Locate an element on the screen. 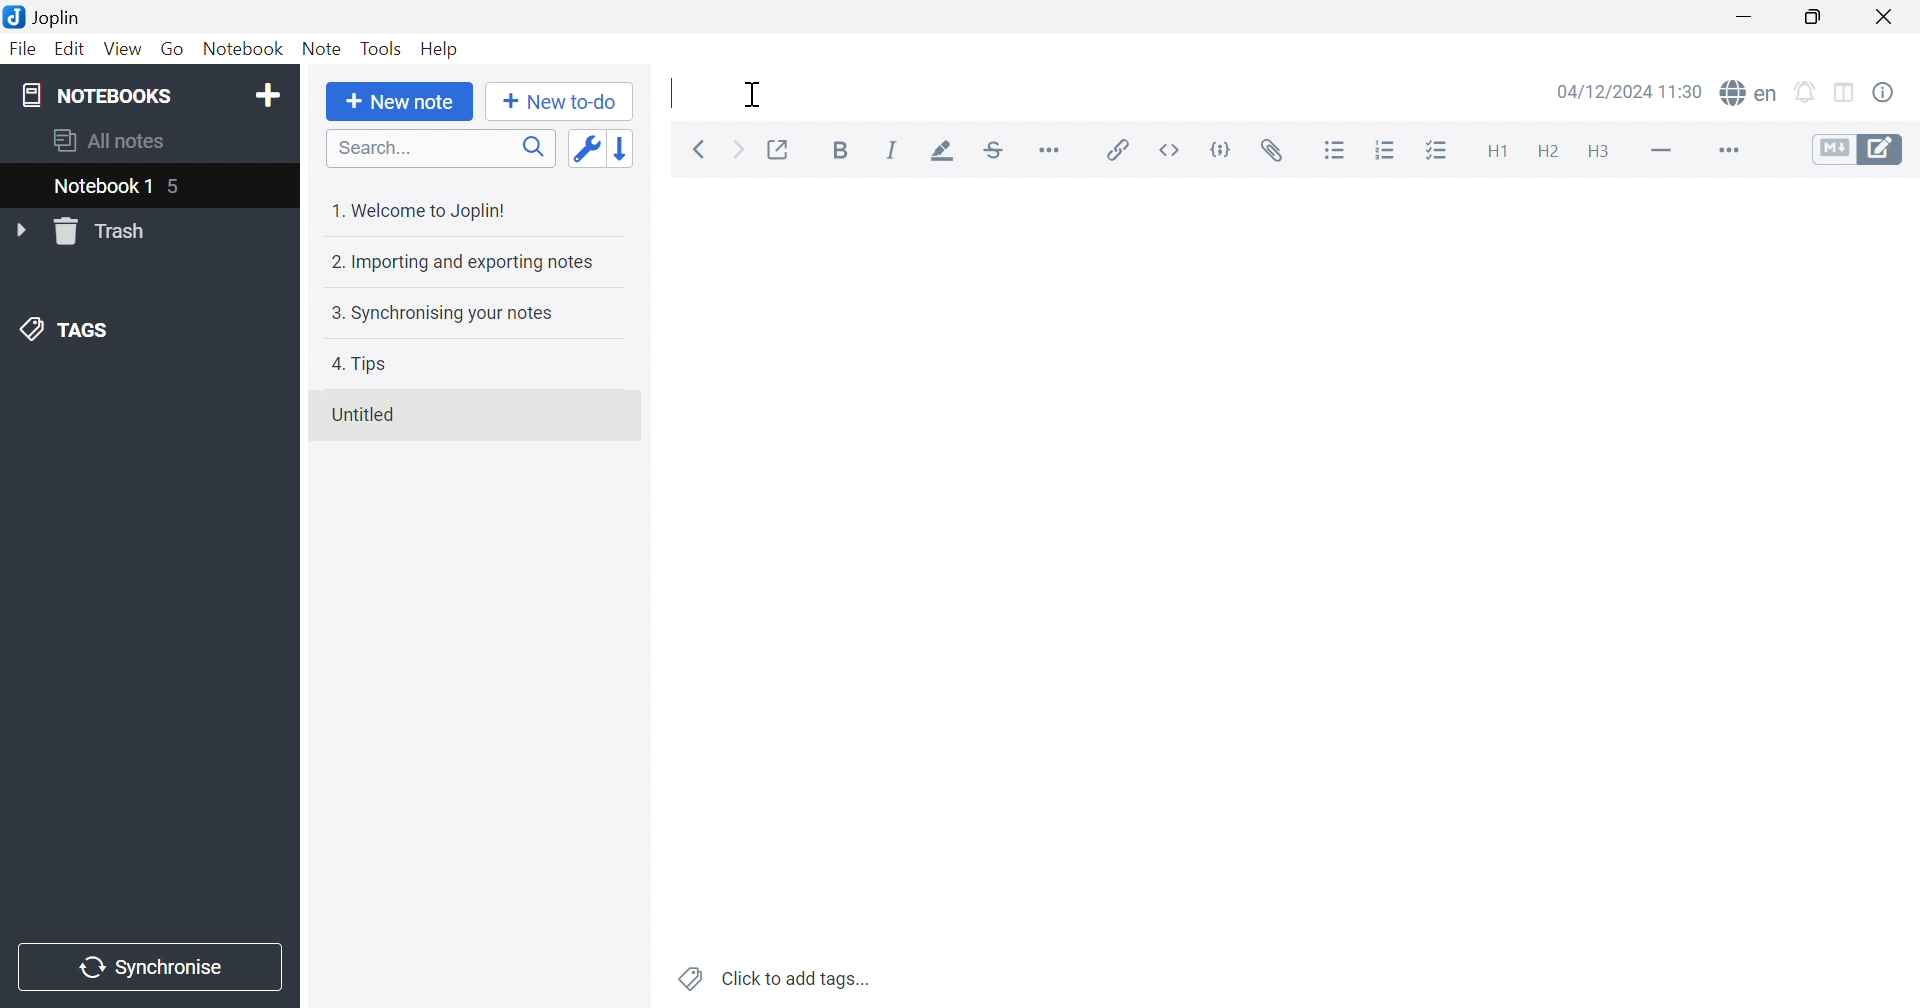 Image resolution: width=1920 pixels, height=1008 pixels. Trash is located at coordinates (106, 231).